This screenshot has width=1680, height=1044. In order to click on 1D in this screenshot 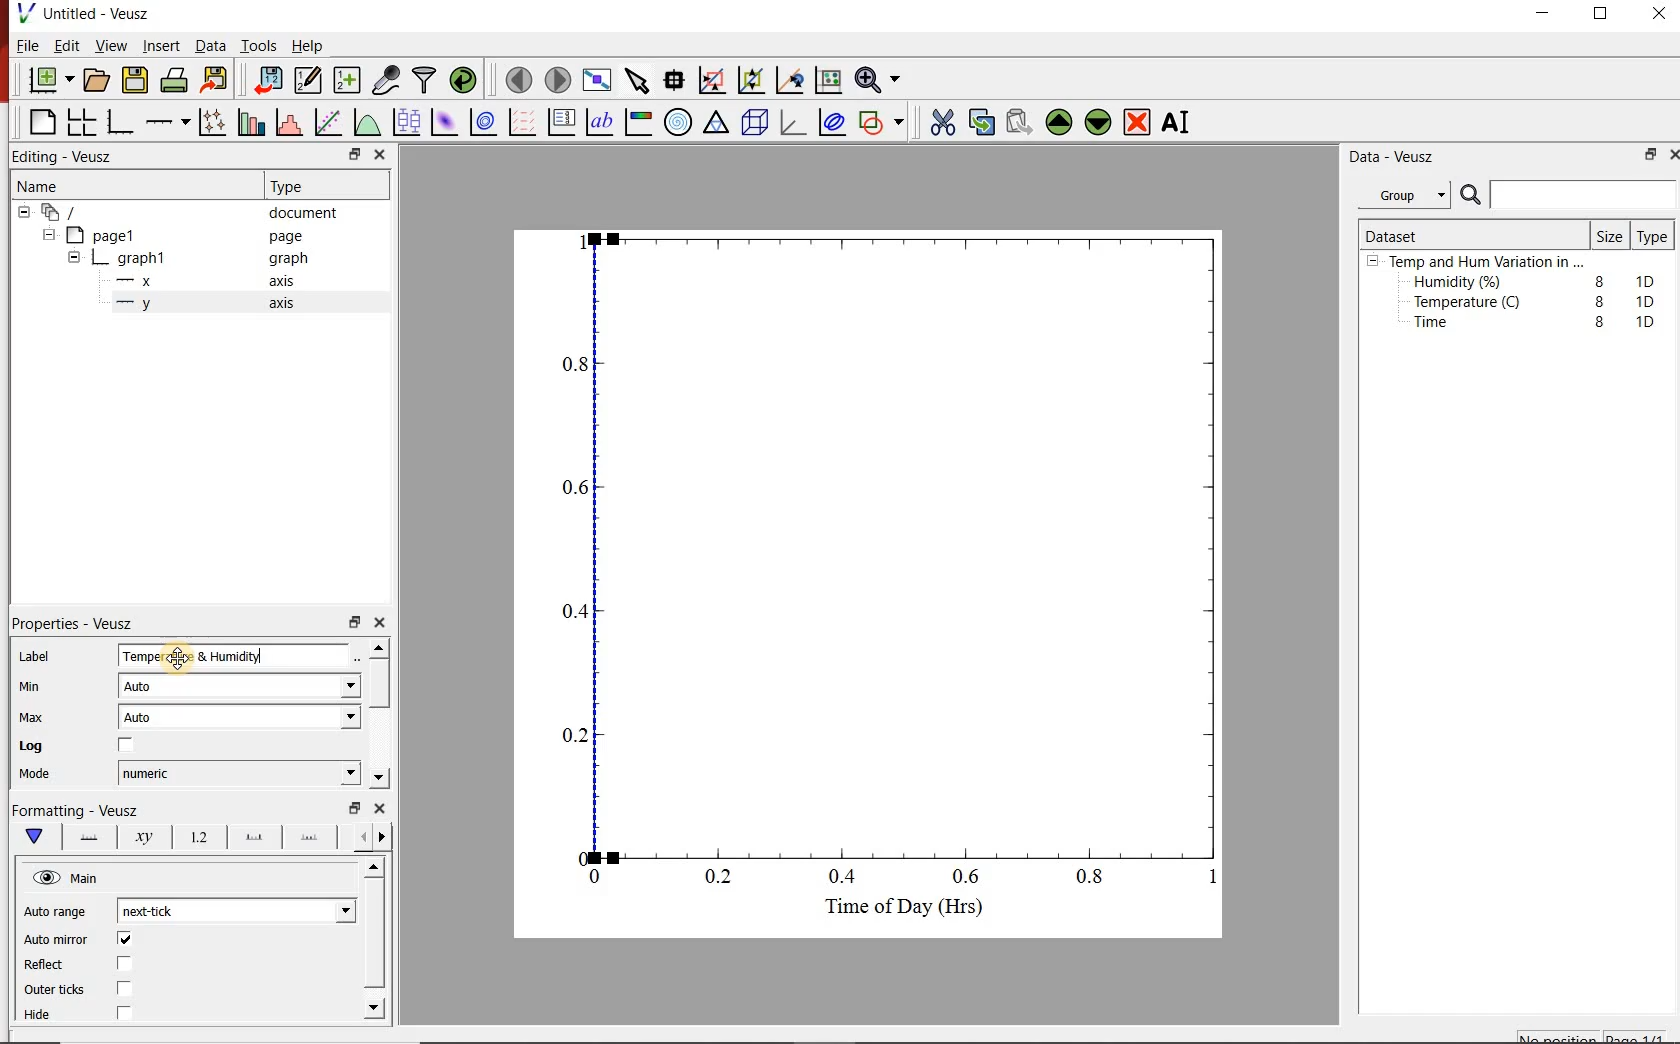, I will do `click(1645, 321)`.